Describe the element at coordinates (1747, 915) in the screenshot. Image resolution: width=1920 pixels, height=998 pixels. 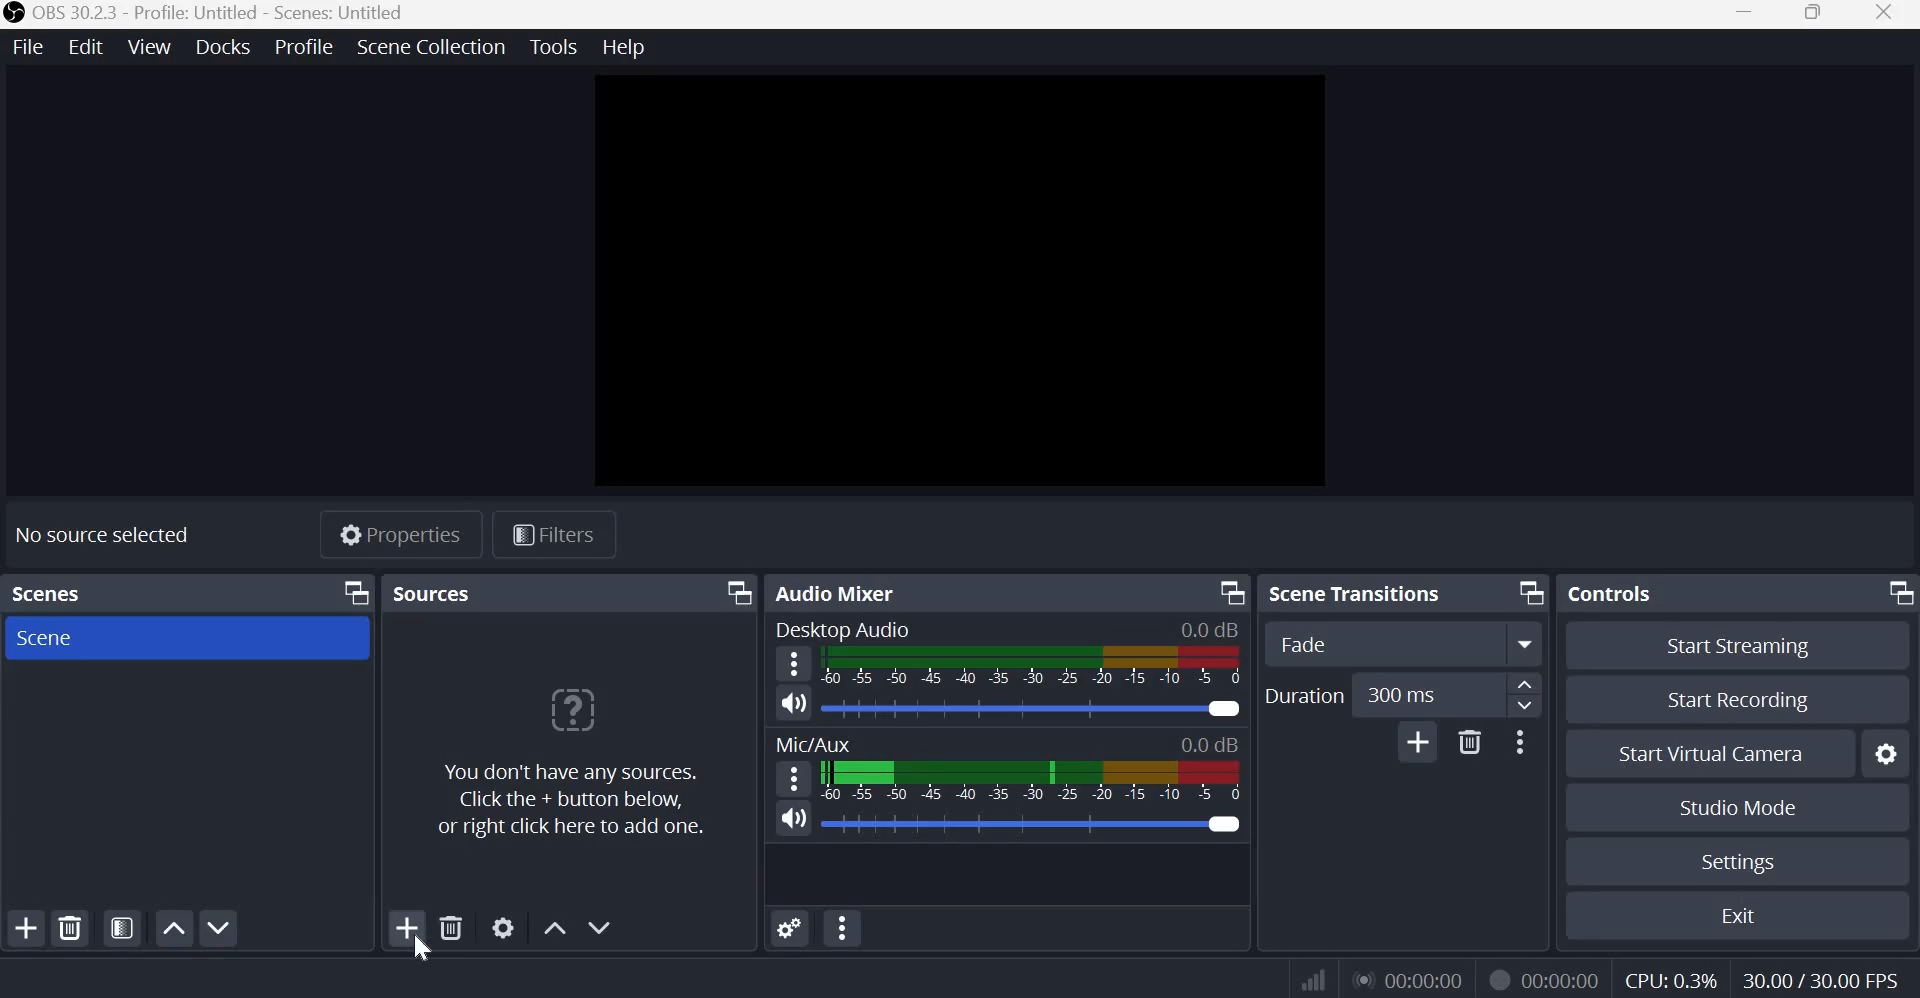
I see `Exit` at that location.